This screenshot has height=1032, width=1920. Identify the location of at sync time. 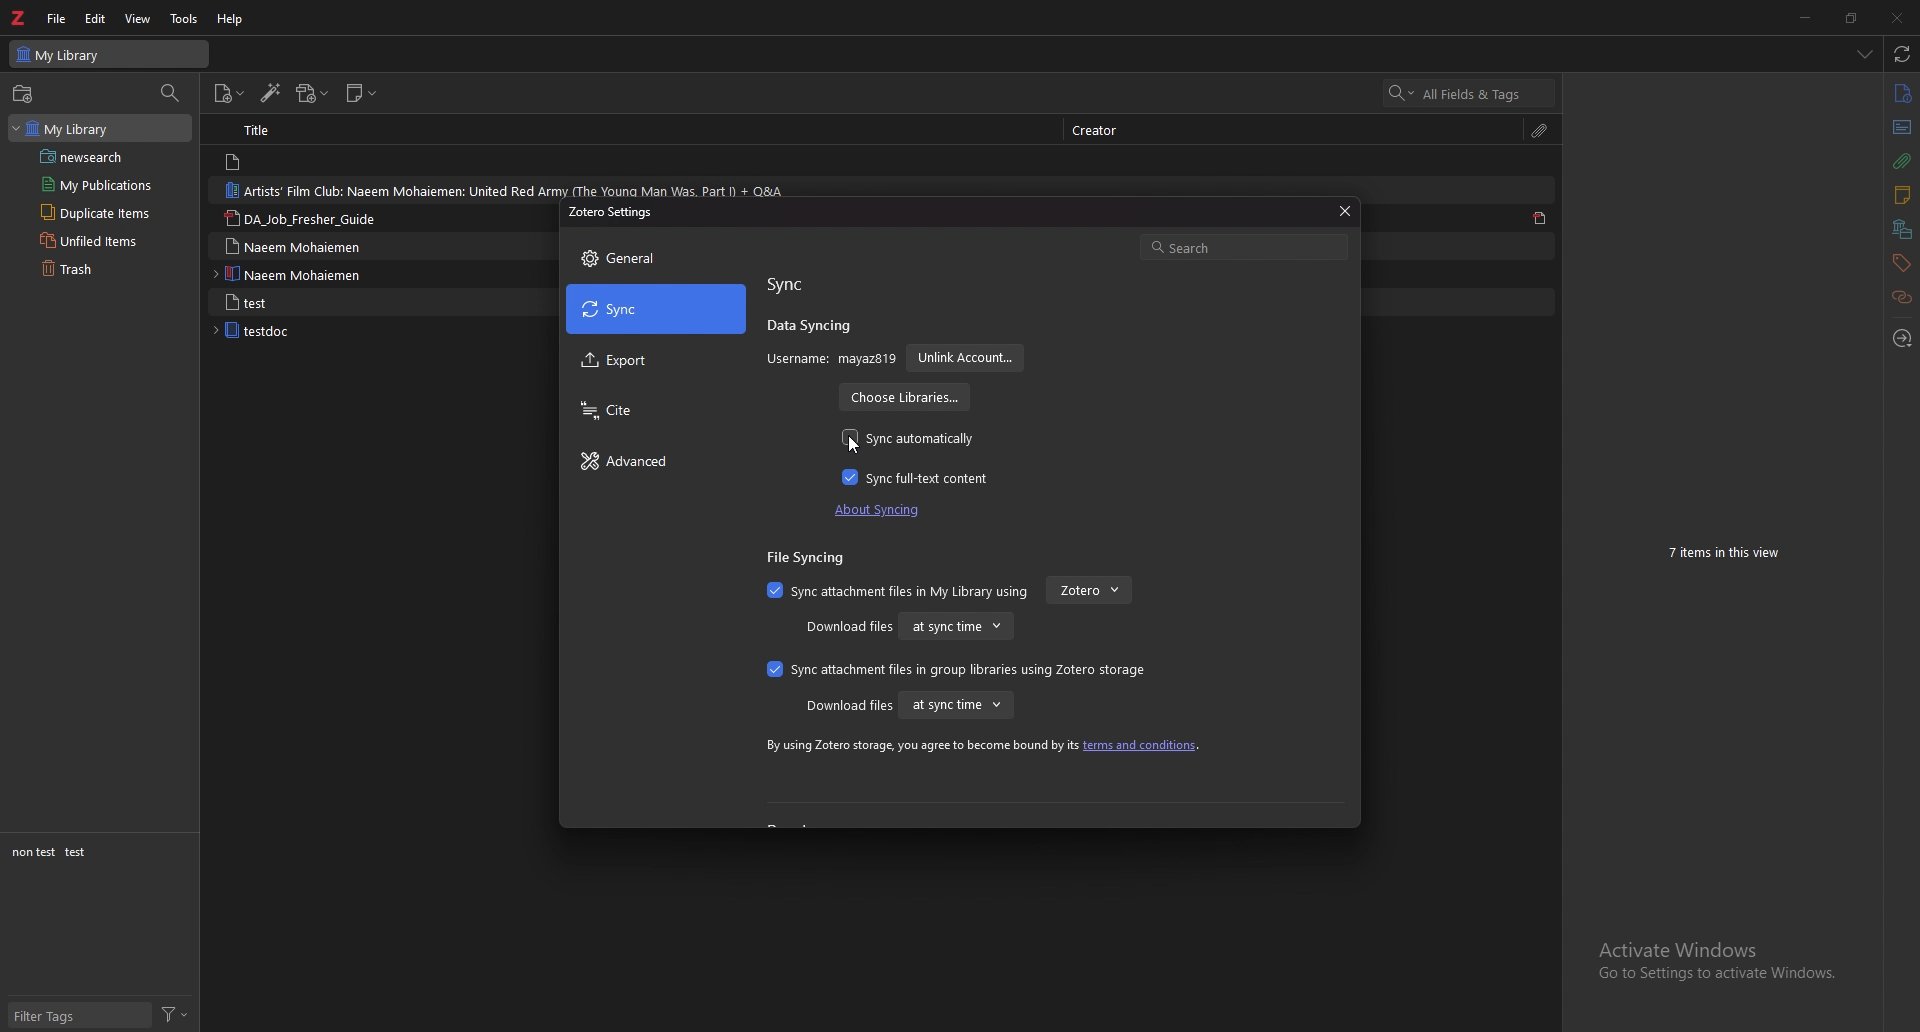
(955, 706).